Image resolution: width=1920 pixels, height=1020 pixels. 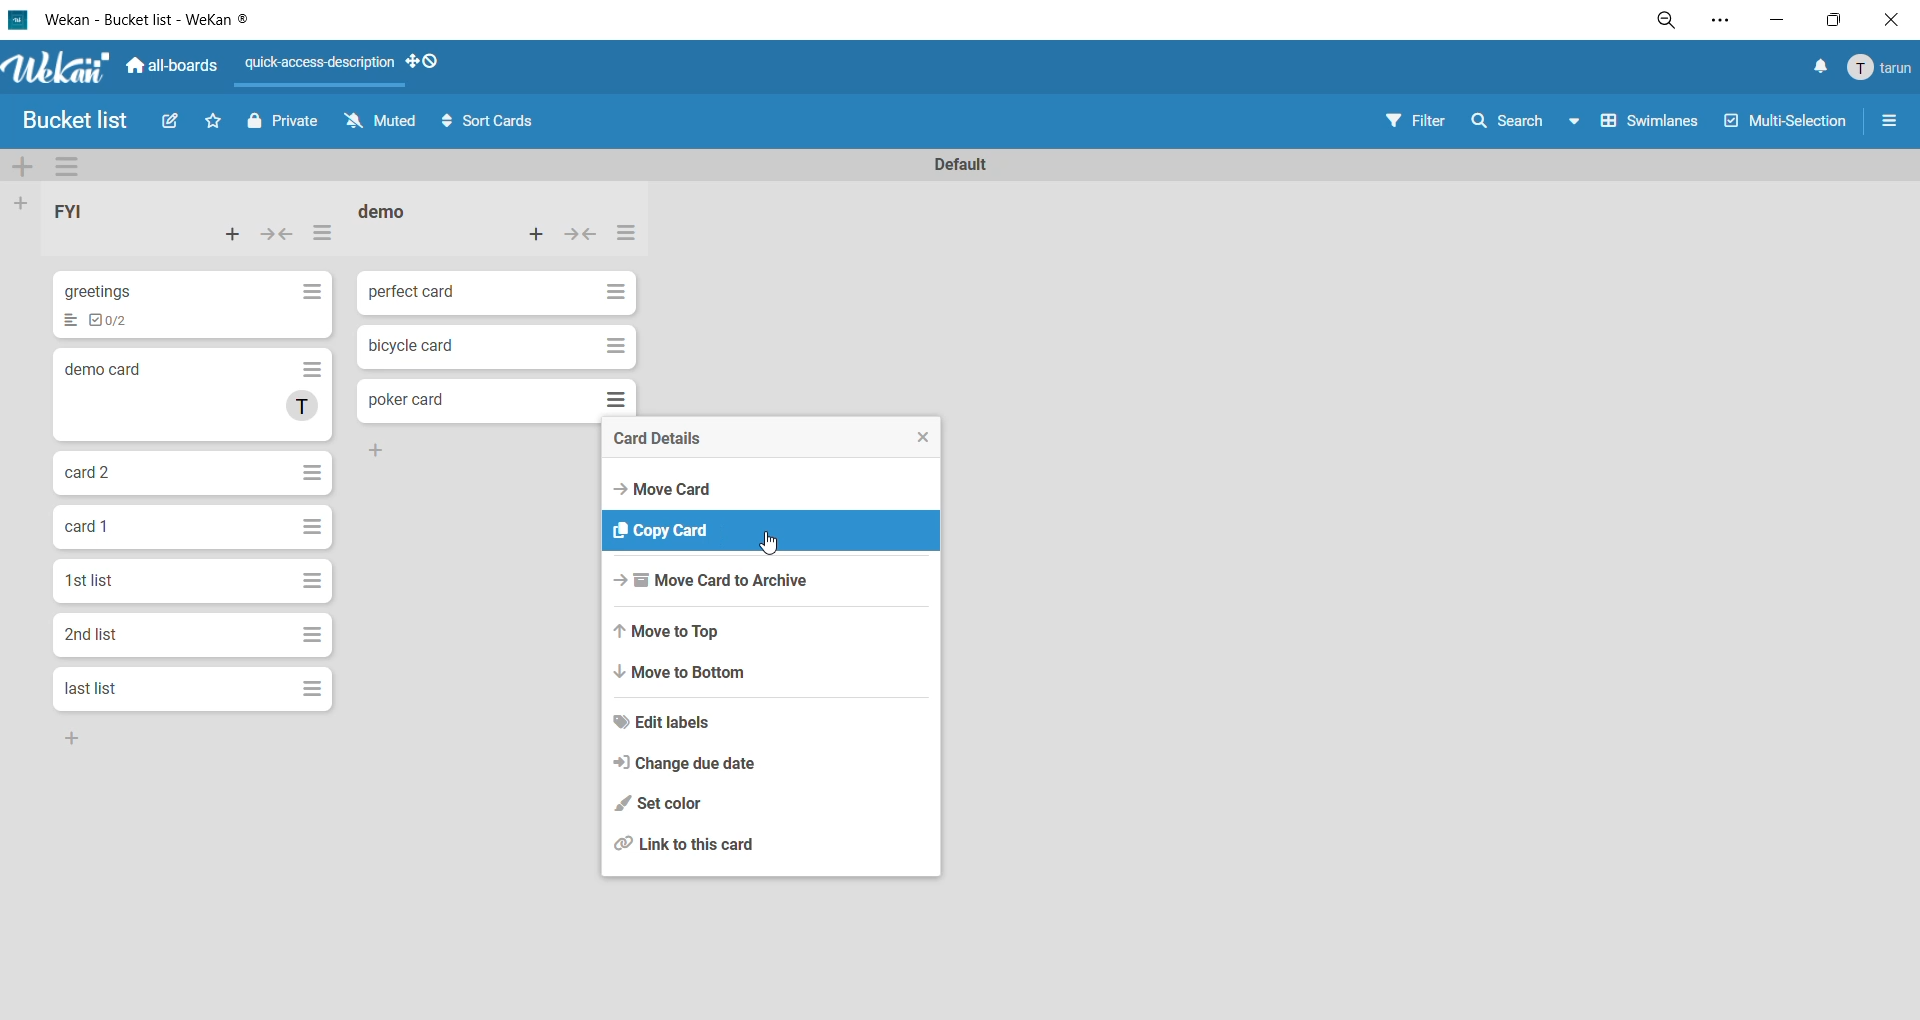 What do you see at coordinates (961, 162) in the screenshot?
I see `swimlane title` at bounding box center [961, 162].